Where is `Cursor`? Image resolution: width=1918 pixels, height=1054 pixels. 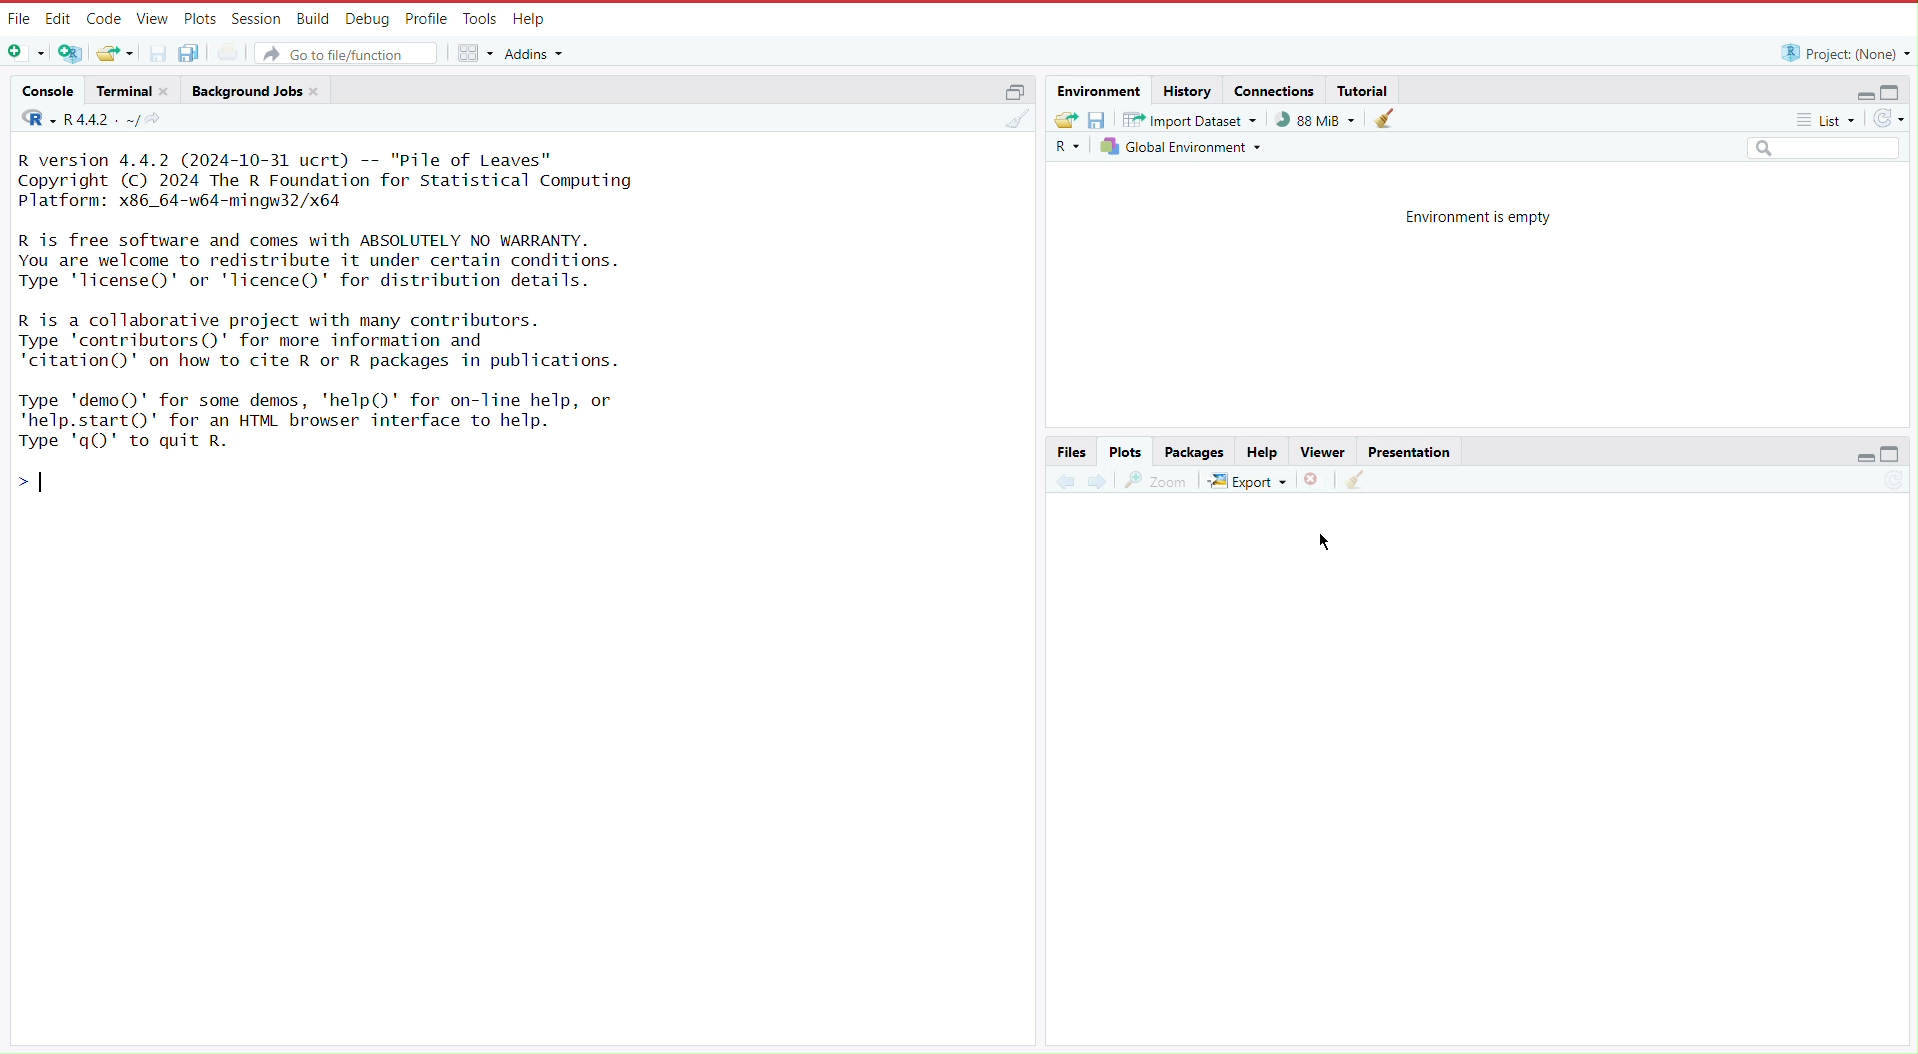
Cursor is located at coordinates (1331, 539).